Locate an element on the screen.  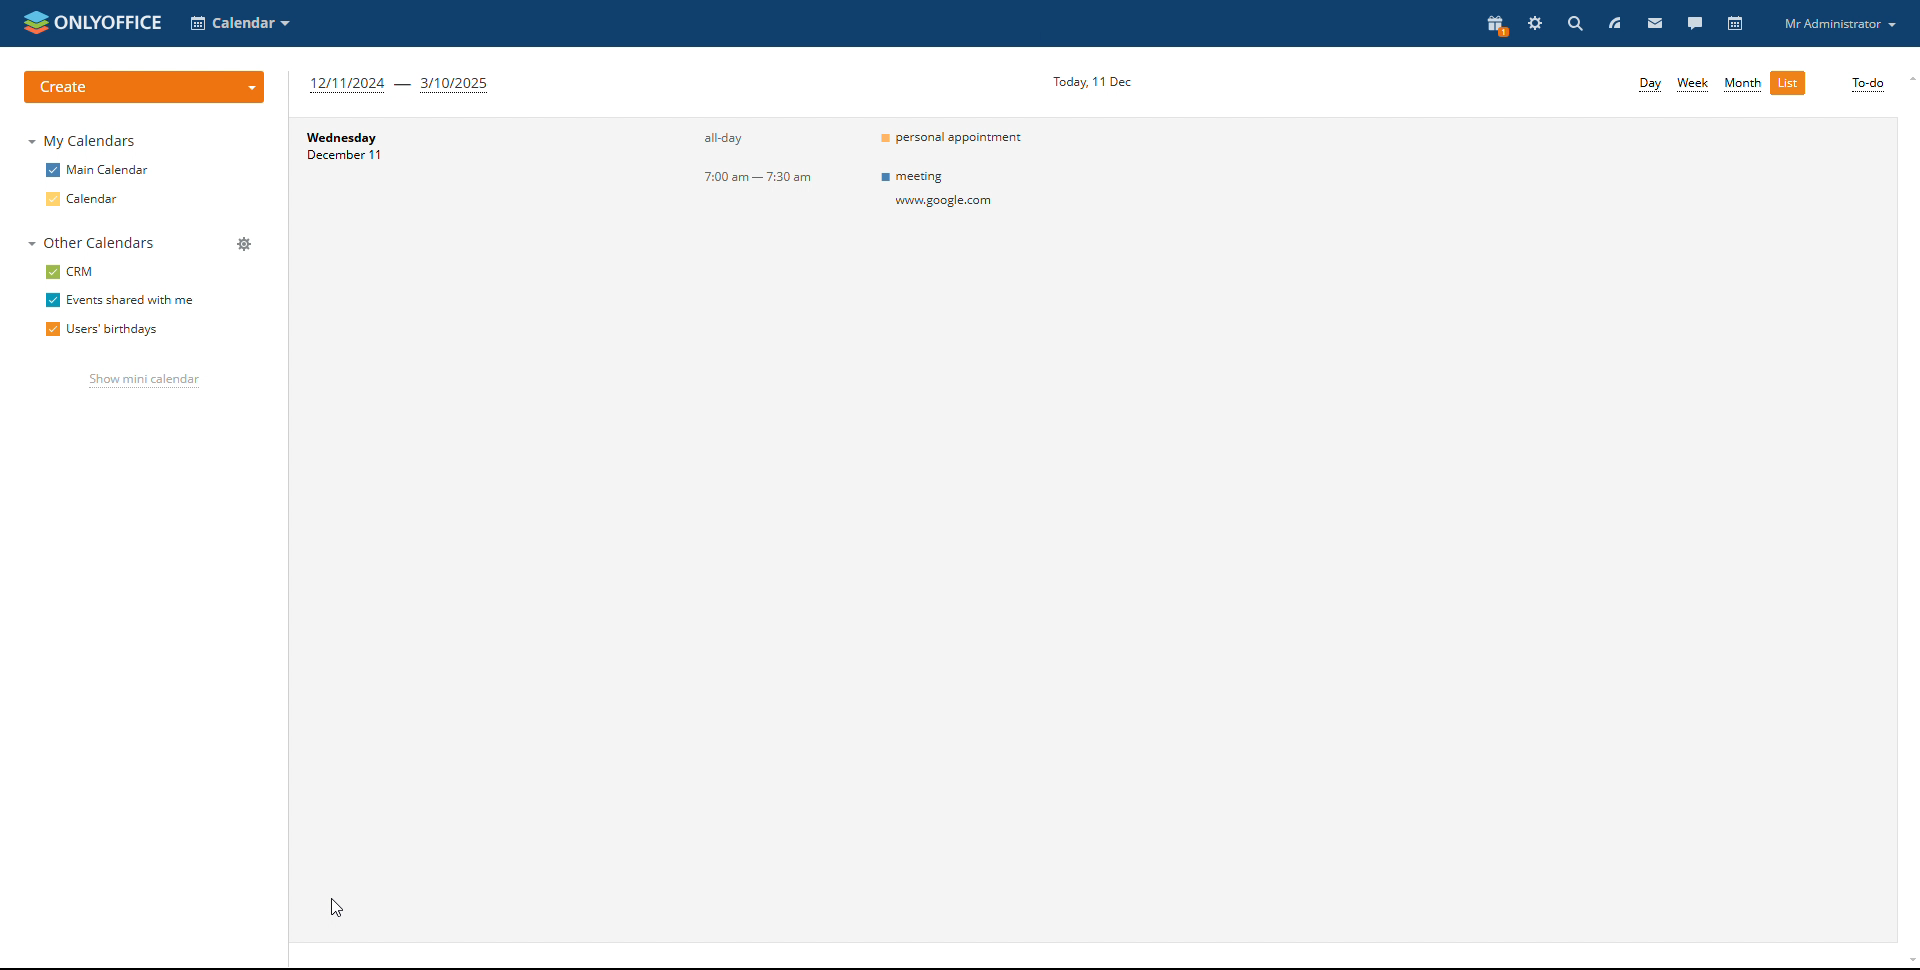
crm is located at coordinates (73, 271).